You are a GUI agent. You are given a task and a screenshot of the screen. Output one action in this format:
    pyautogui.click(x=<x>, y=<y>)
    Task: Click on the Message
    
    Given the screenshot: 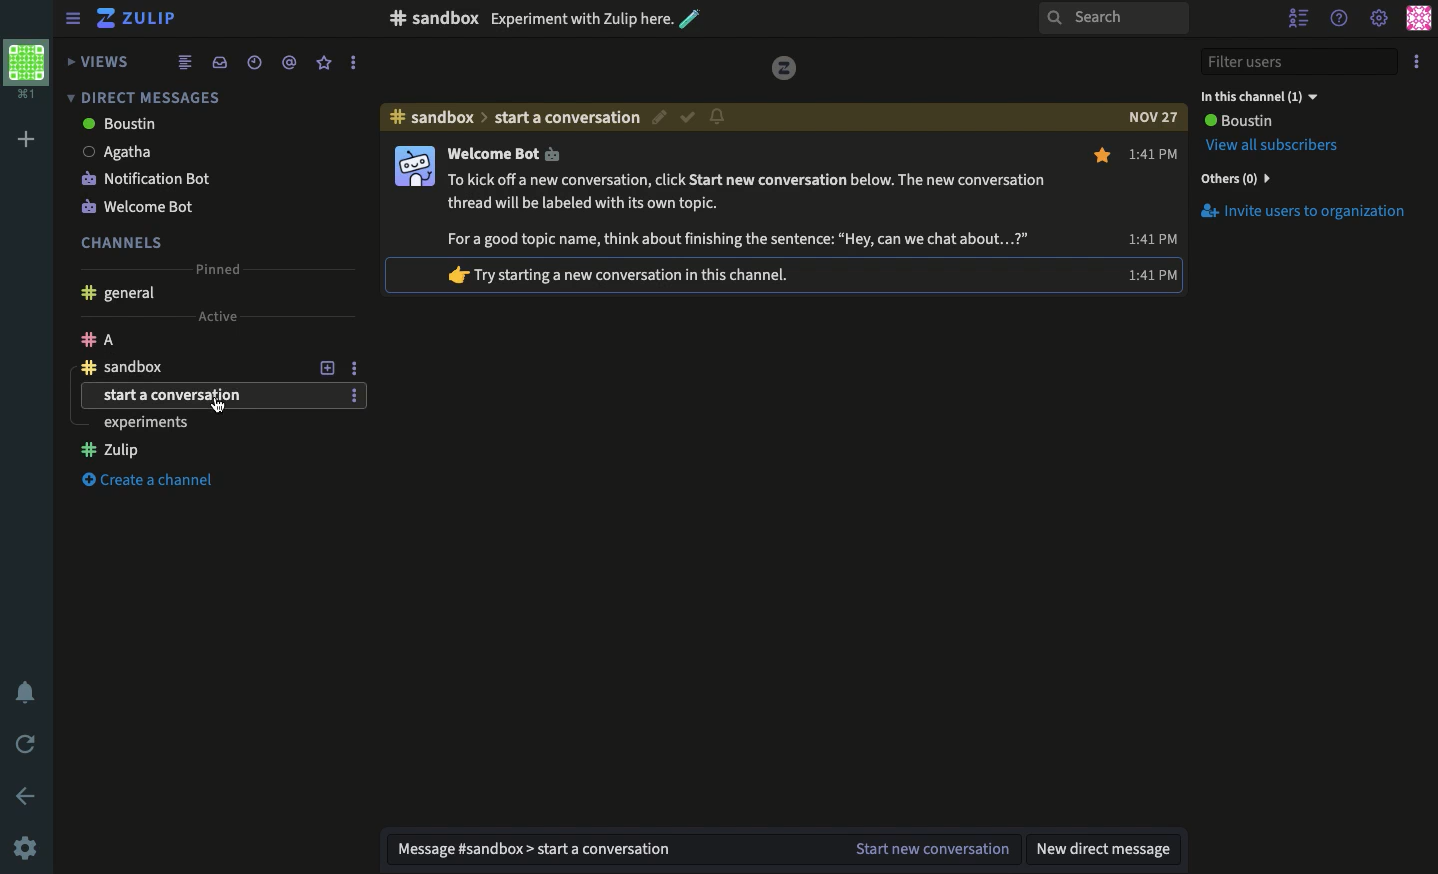 What is the action you would take?
    pyautogui.click(x=604, y=850)
    